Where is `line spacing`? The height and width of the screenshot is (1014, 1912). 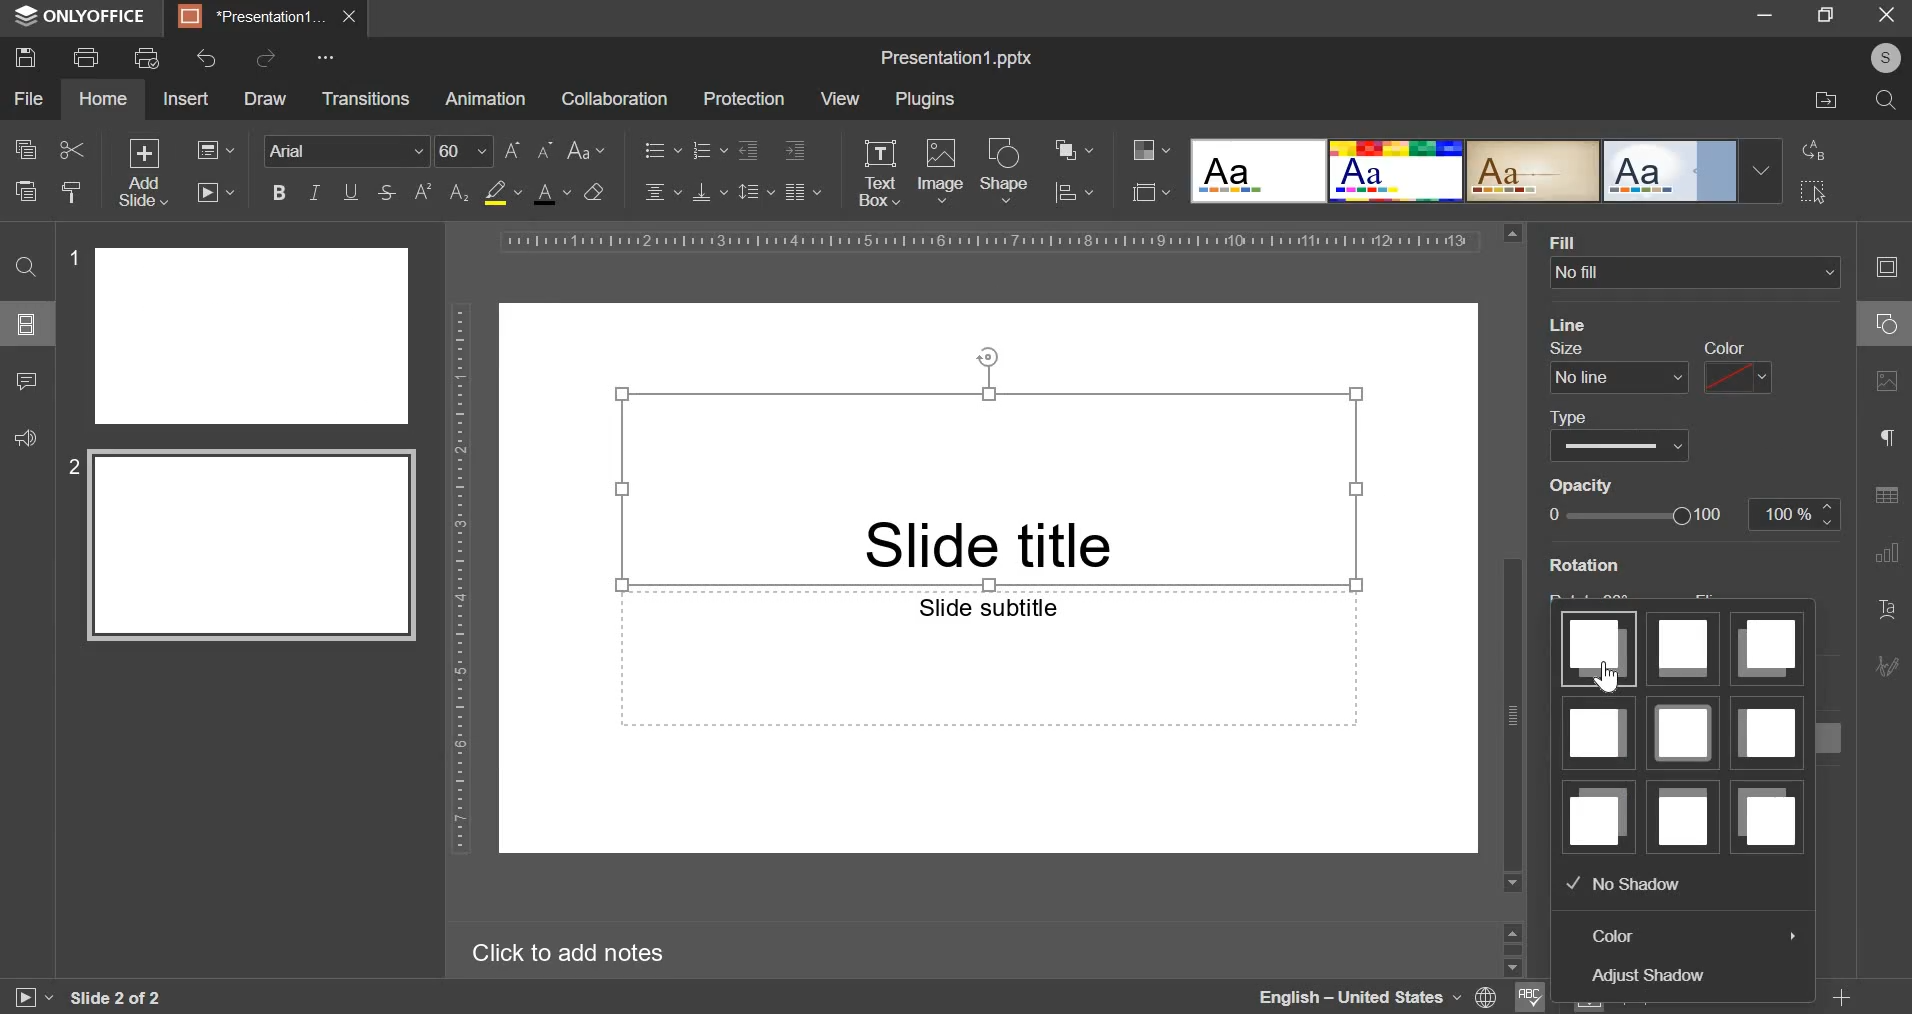
line spacing is located at coordinates (757, 190).